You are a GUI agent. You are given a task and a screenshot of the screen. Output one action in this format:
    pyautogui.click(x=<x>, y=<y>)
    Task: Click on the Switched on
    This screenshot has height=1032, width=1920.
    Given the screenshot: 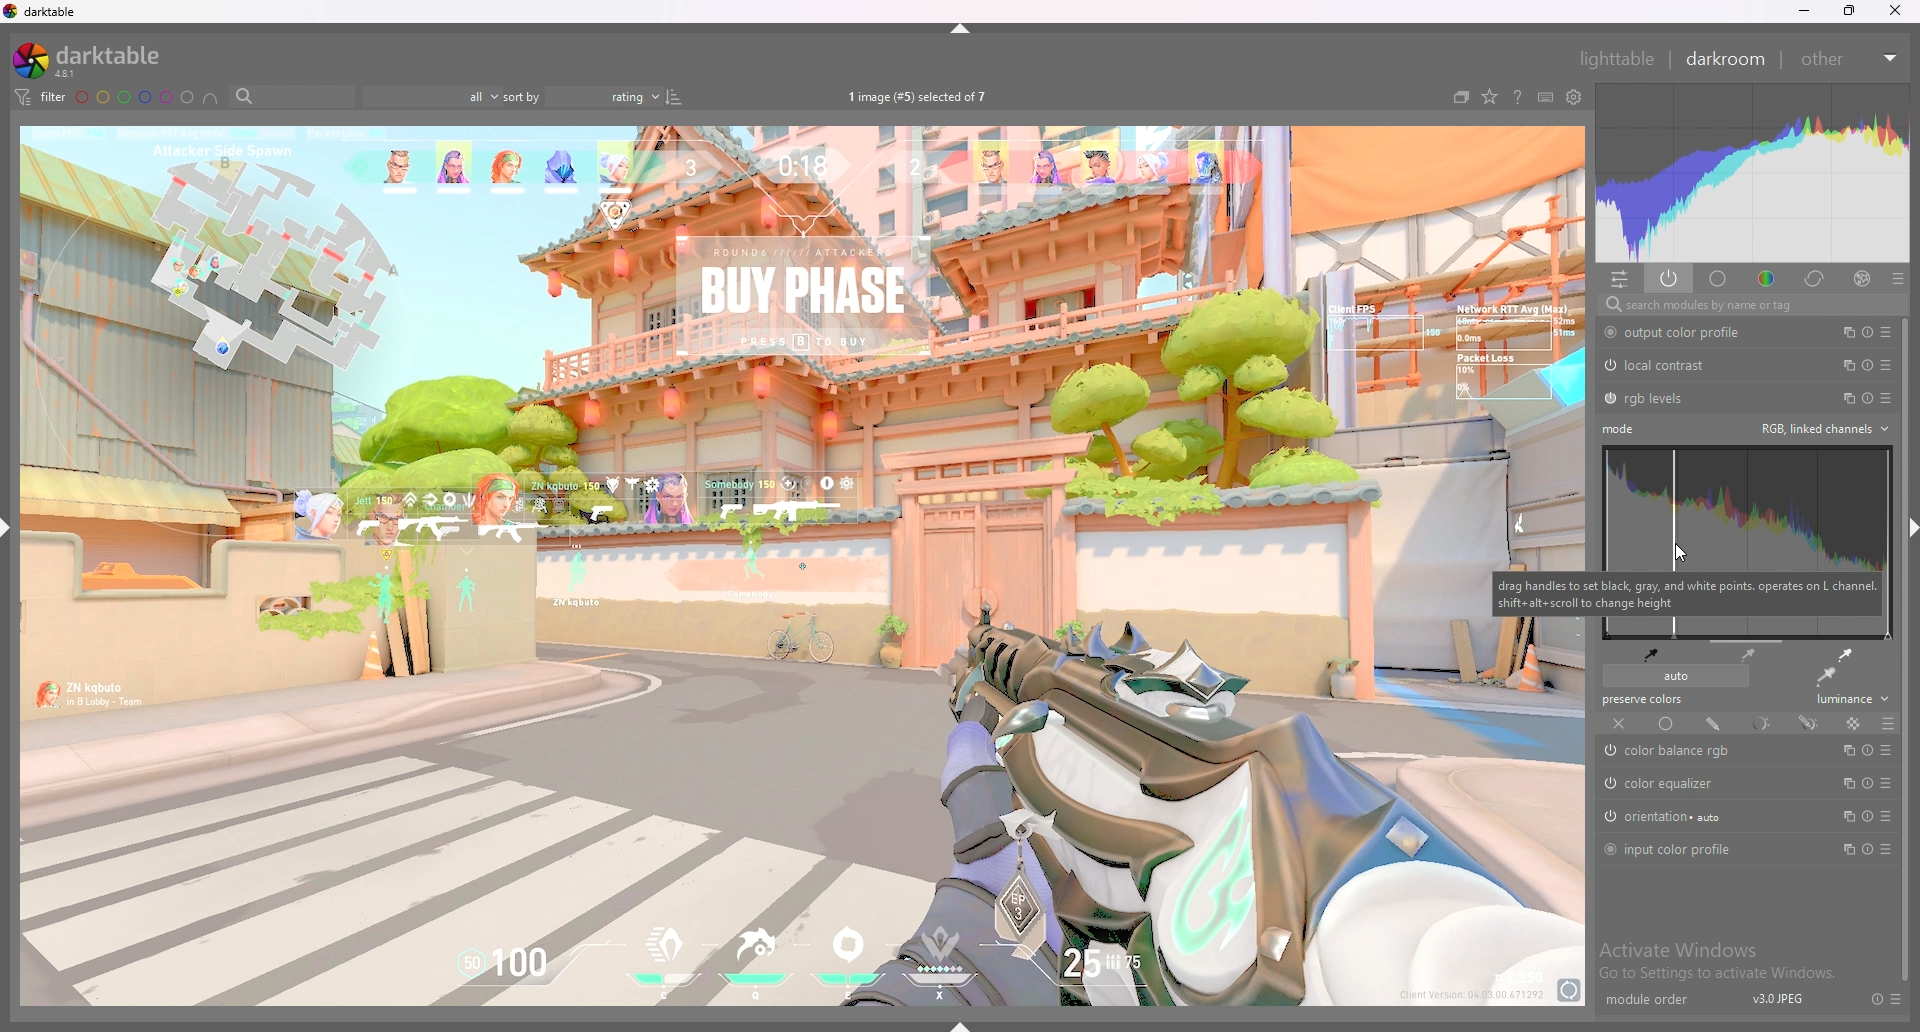 What is the action you would take?
    pyautogui.click(x=1609, y=399)
    